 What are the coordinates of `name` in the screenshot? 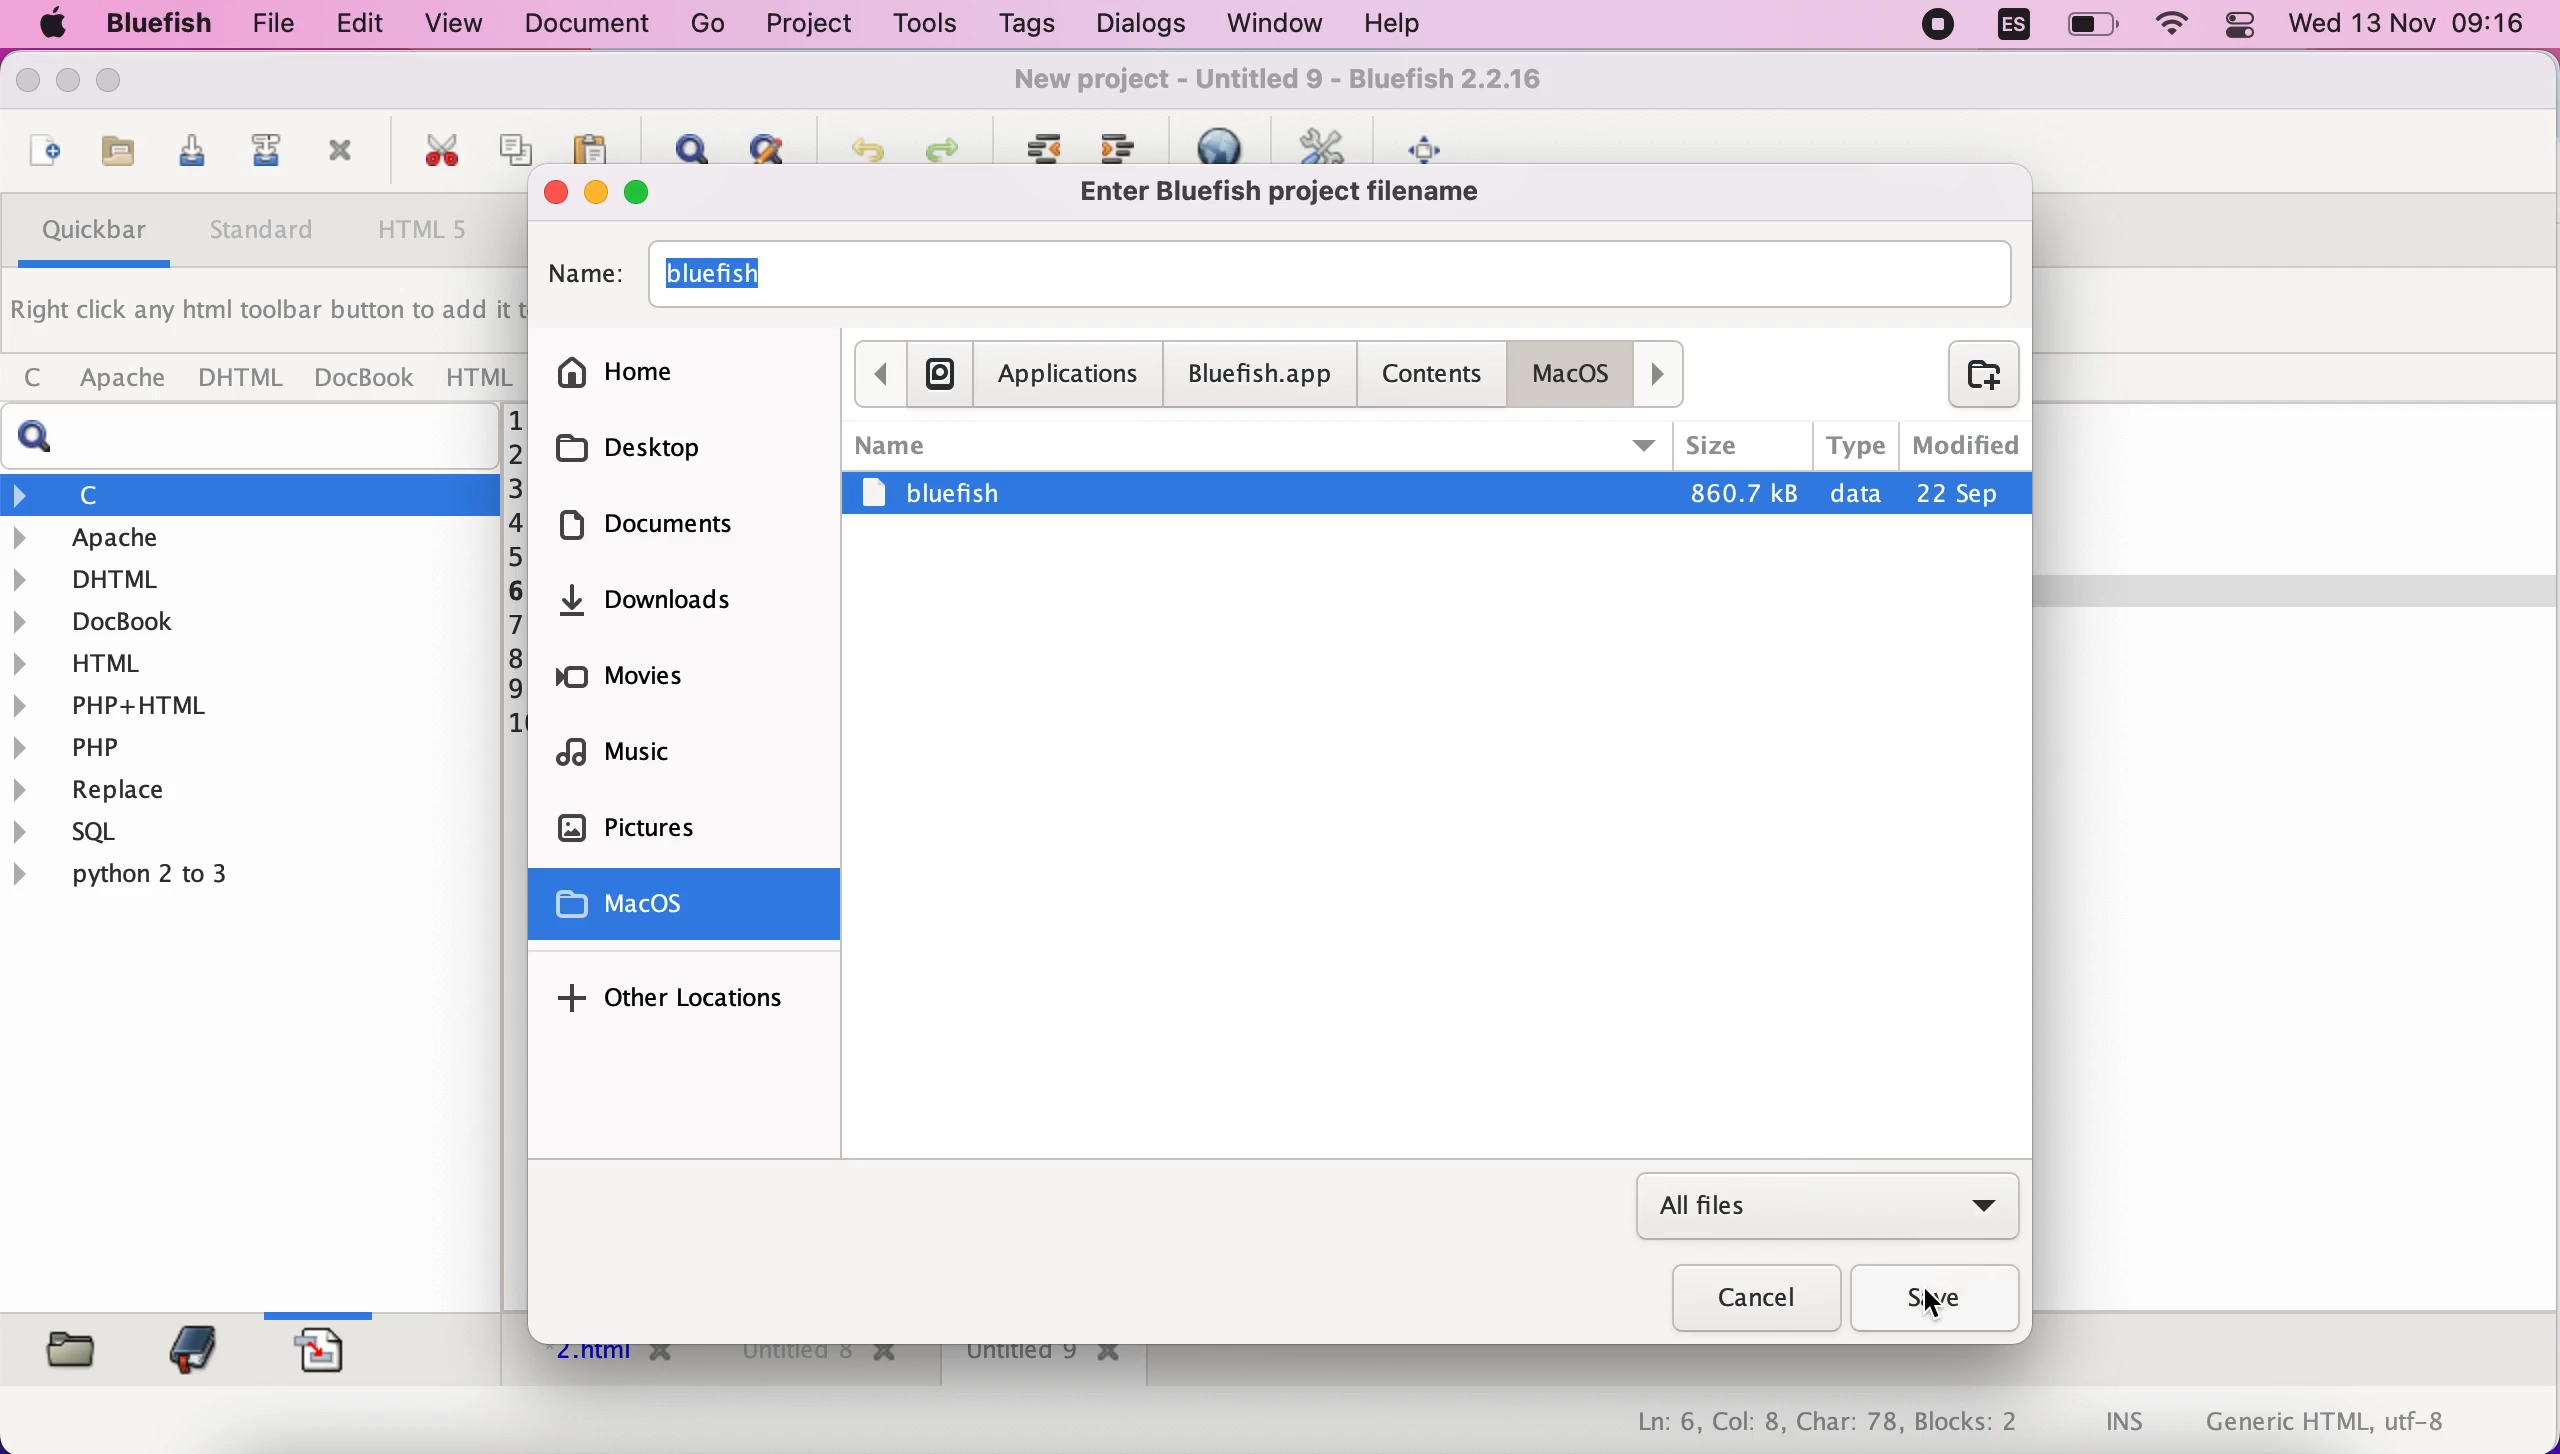 It's located at (1258, 441).